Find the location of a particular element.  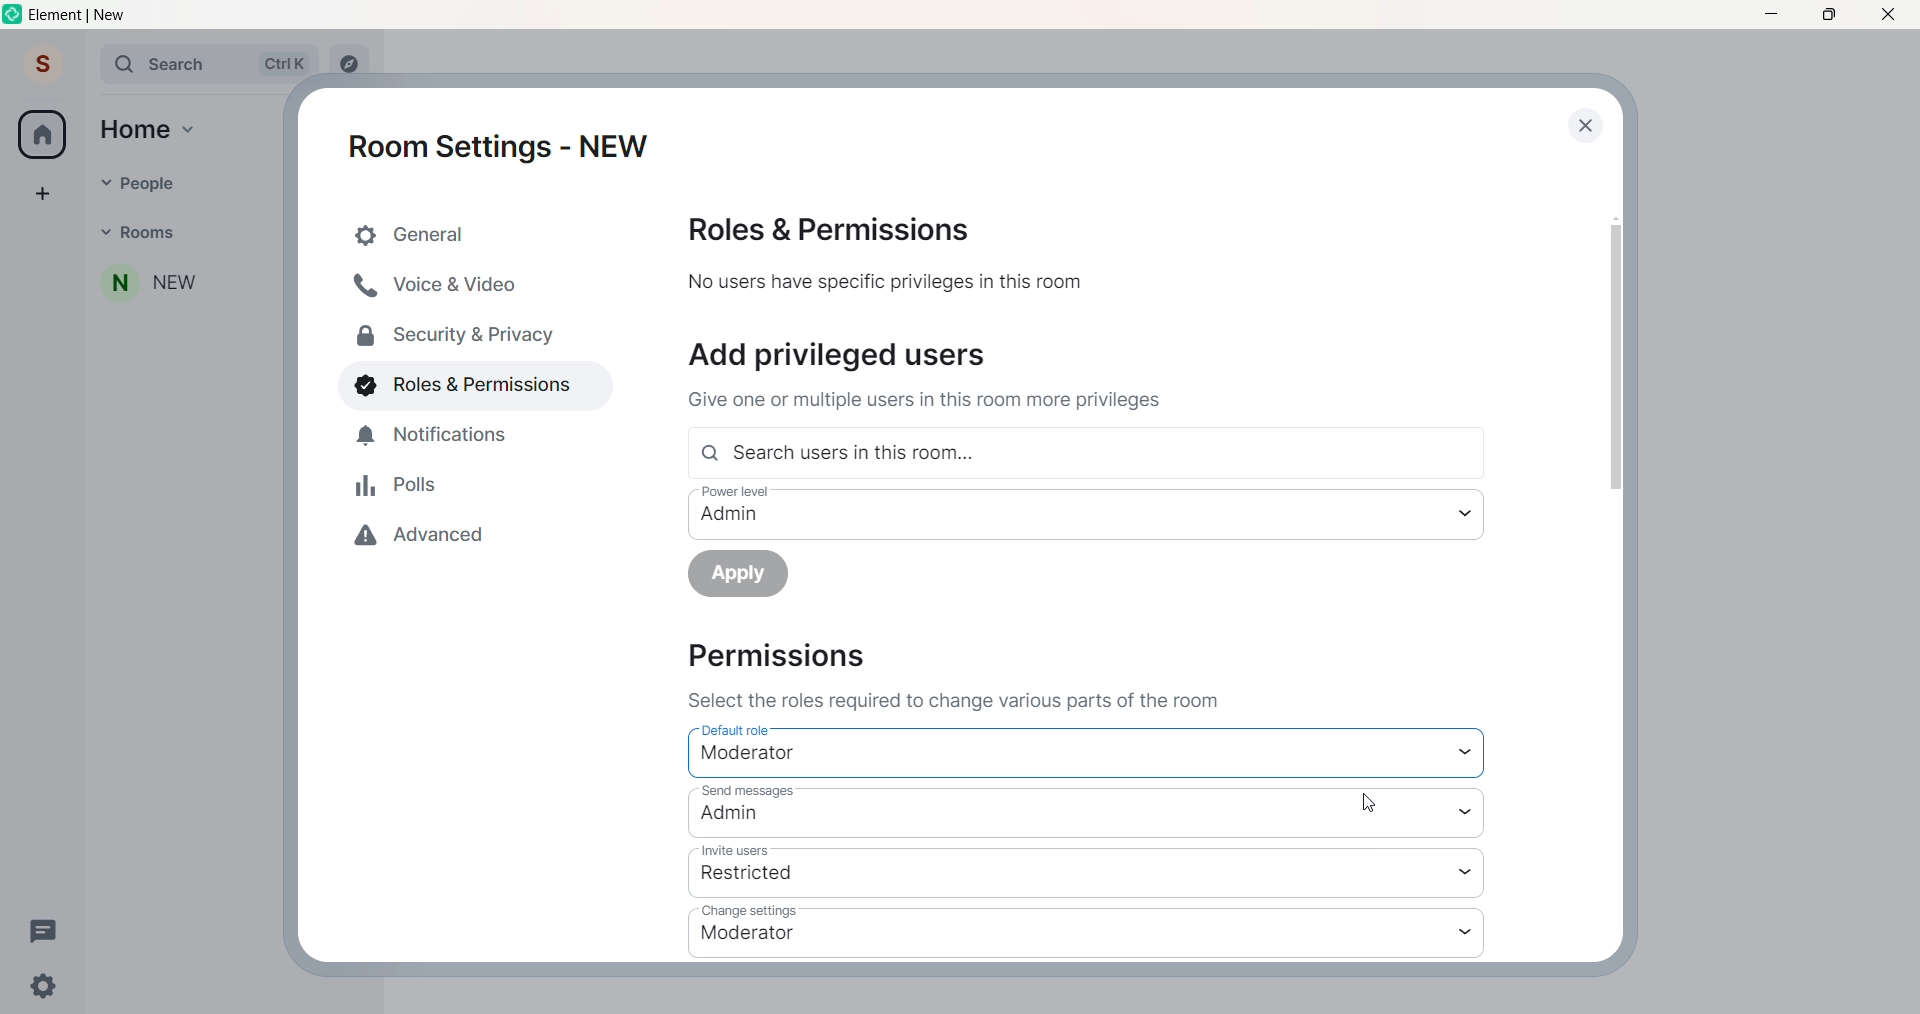

advanced is located at coordinates (430, 539).